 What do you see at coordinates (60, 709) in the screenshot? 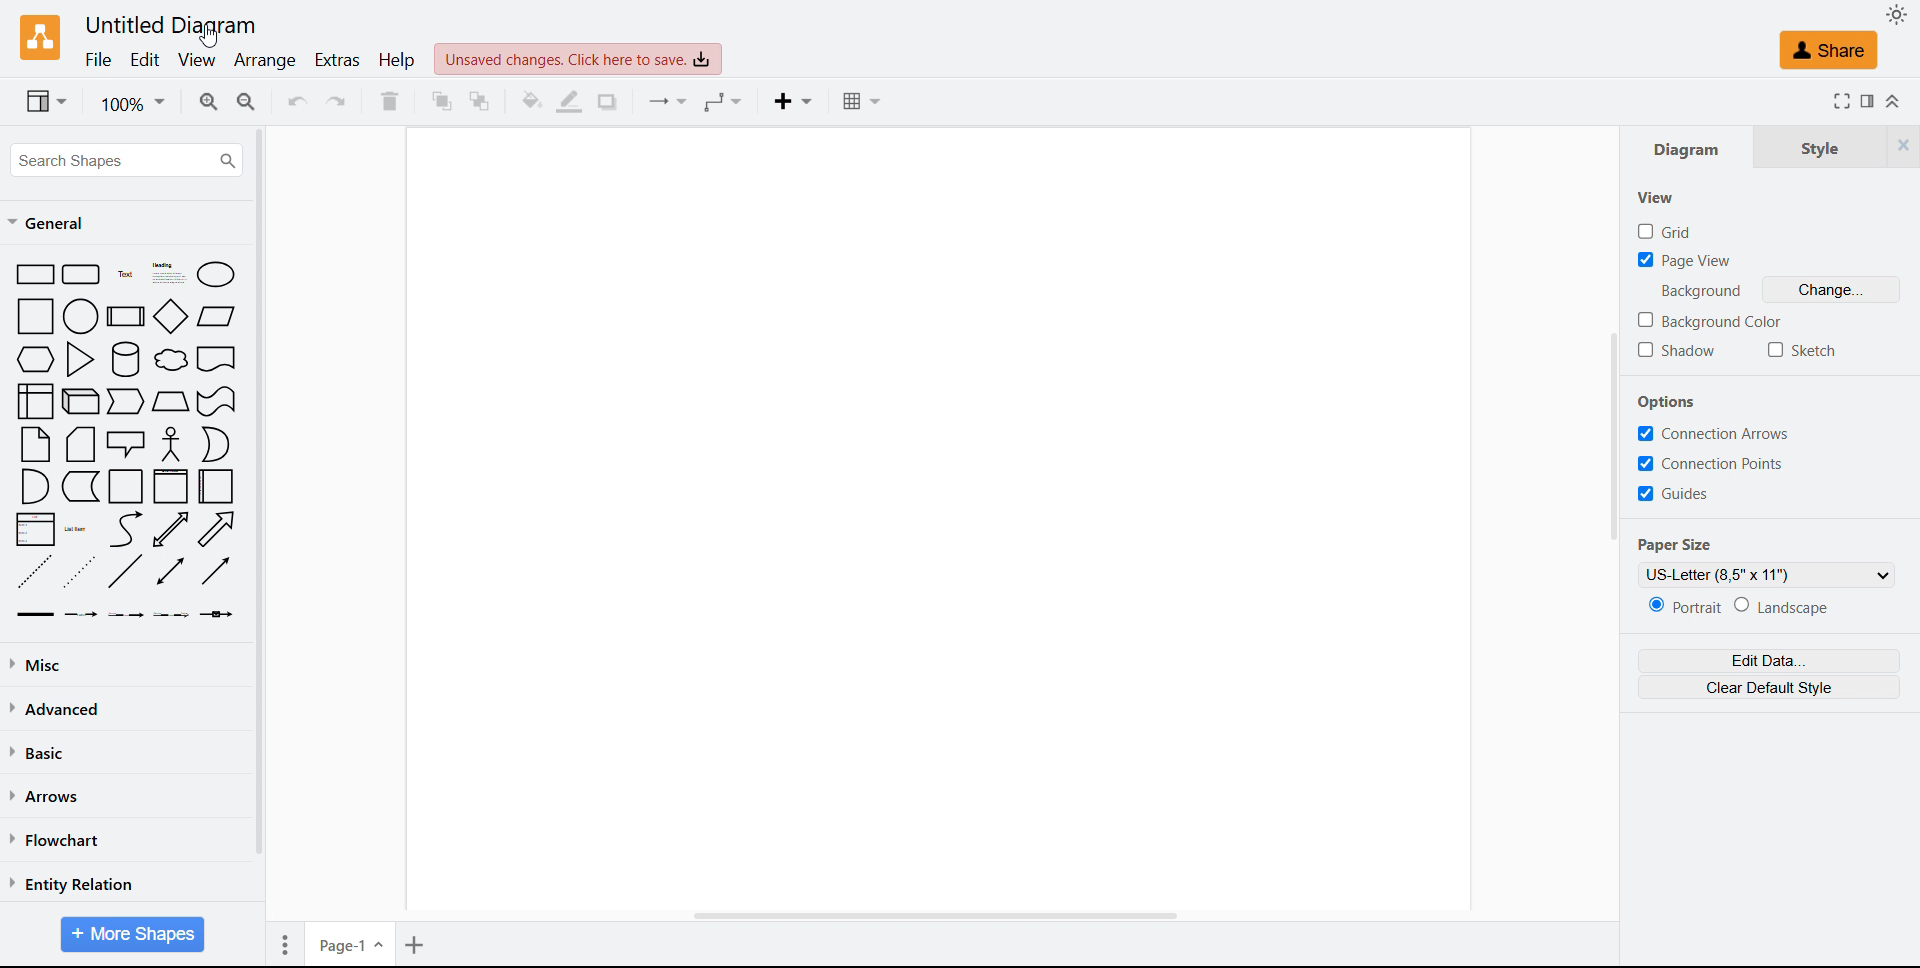
I see `Advanced ` at bounding box center [60, 709].